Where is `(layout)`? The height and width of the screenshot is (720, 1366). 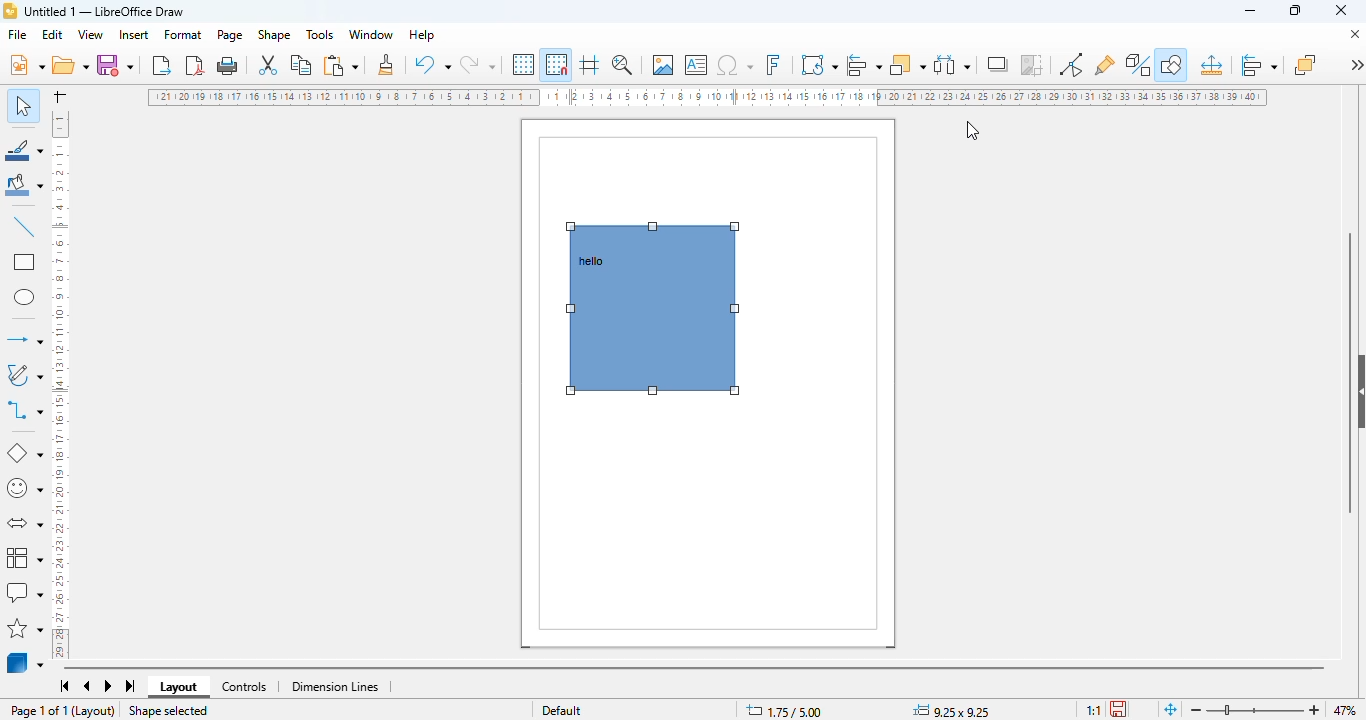 (layout) is located at coordinates (95, 711).